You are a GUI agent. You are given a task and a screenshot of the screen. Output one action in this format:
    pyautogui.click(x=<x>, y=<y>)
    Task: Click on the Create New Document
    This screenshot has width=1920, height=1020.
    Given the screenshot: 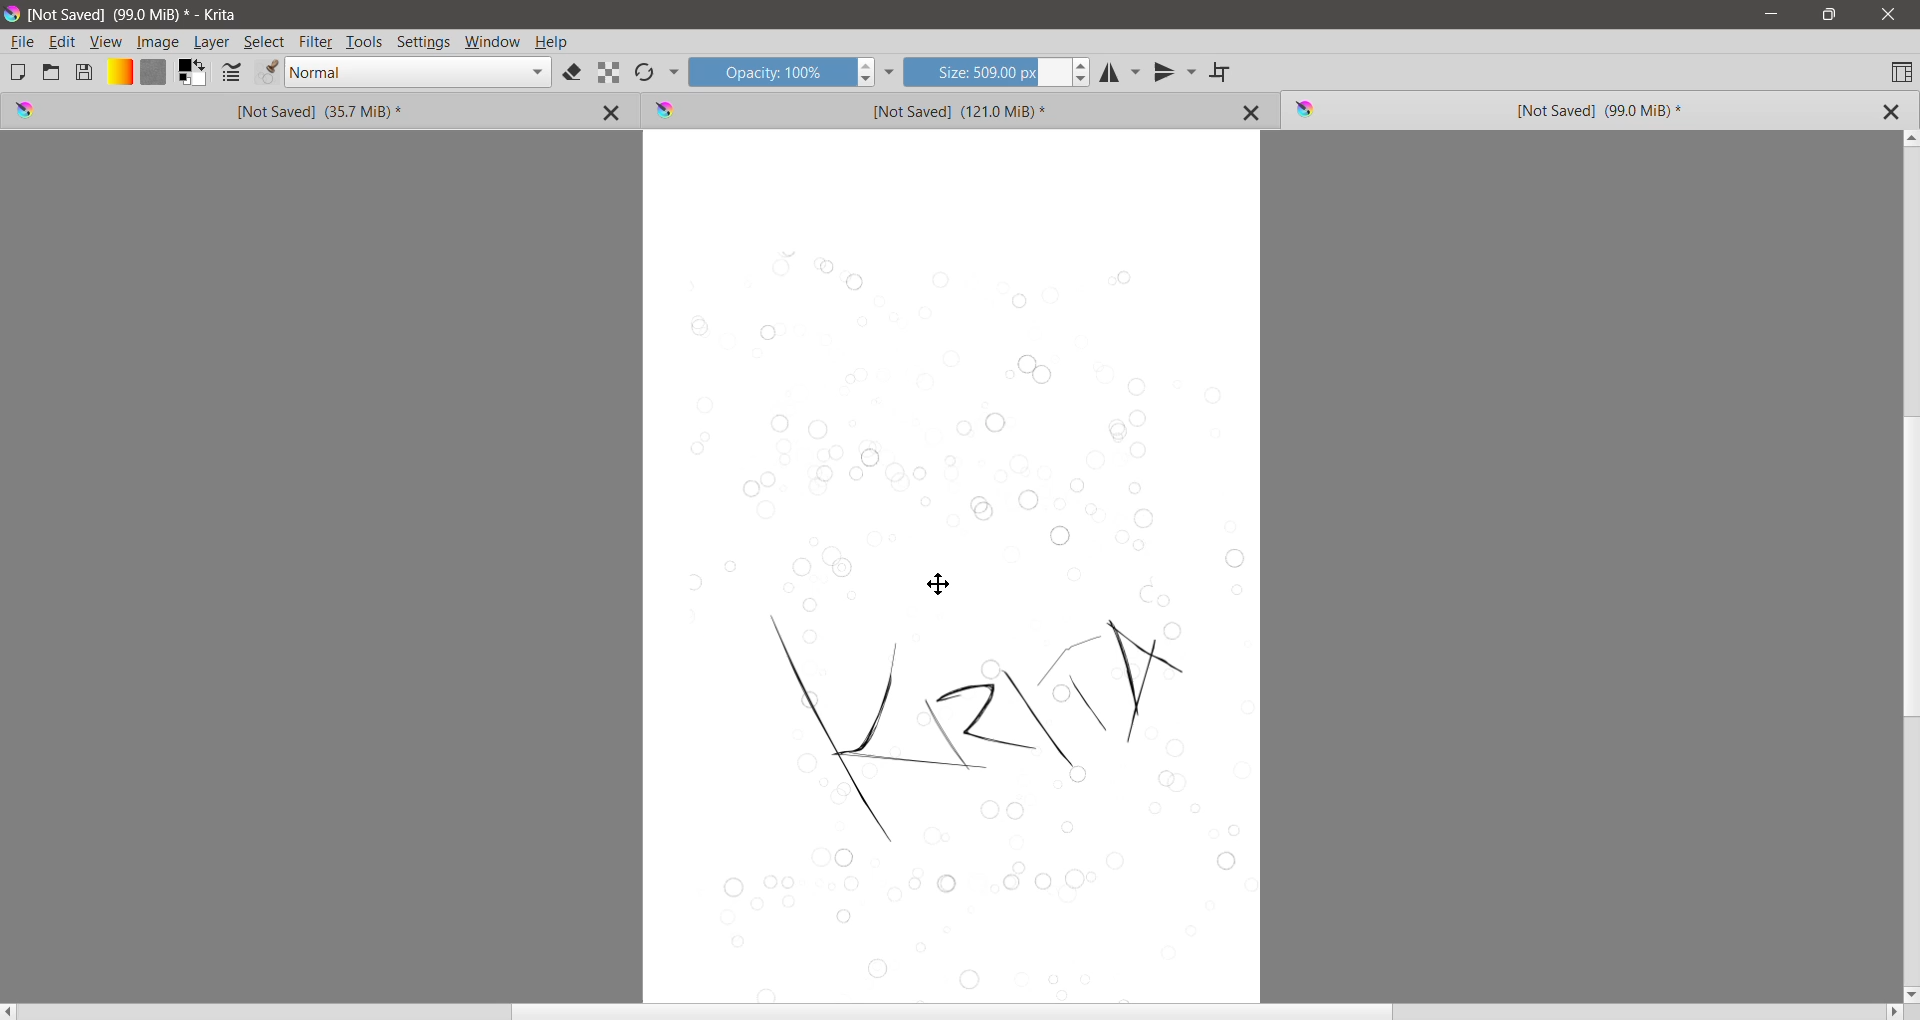 What is the action you would take?
    pyautogui.click(x=17, y=72)
    